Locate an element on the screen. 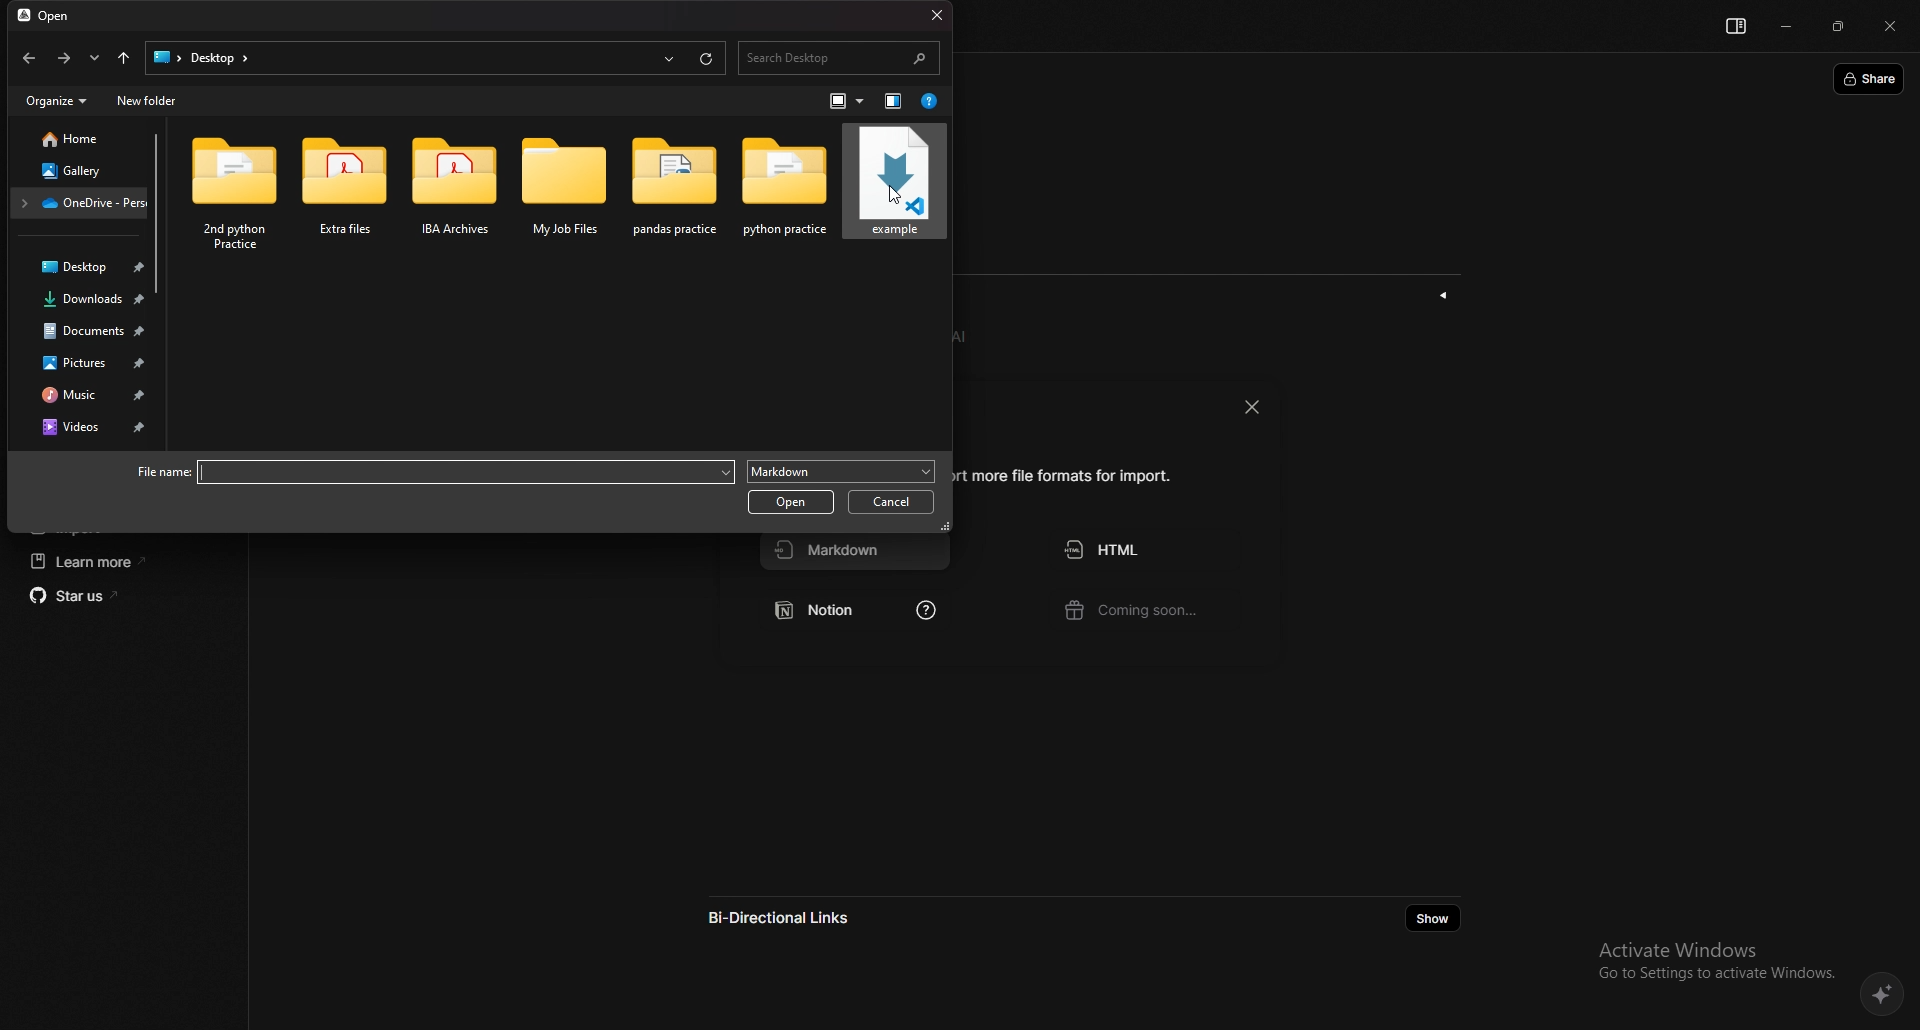 The width and height of the screenshot is (1920, 1030). html is located at coordinates (1148, 550).